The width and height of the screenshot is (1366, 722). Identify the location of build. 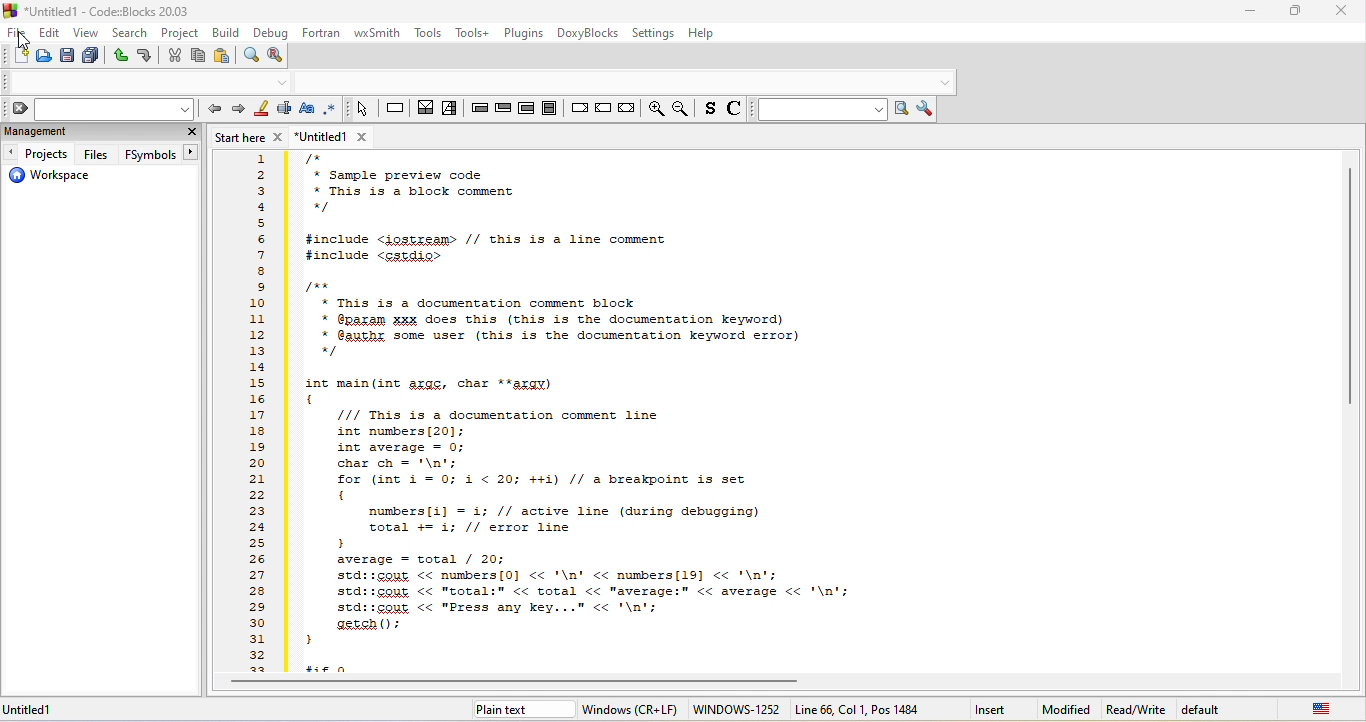
(228, 33).